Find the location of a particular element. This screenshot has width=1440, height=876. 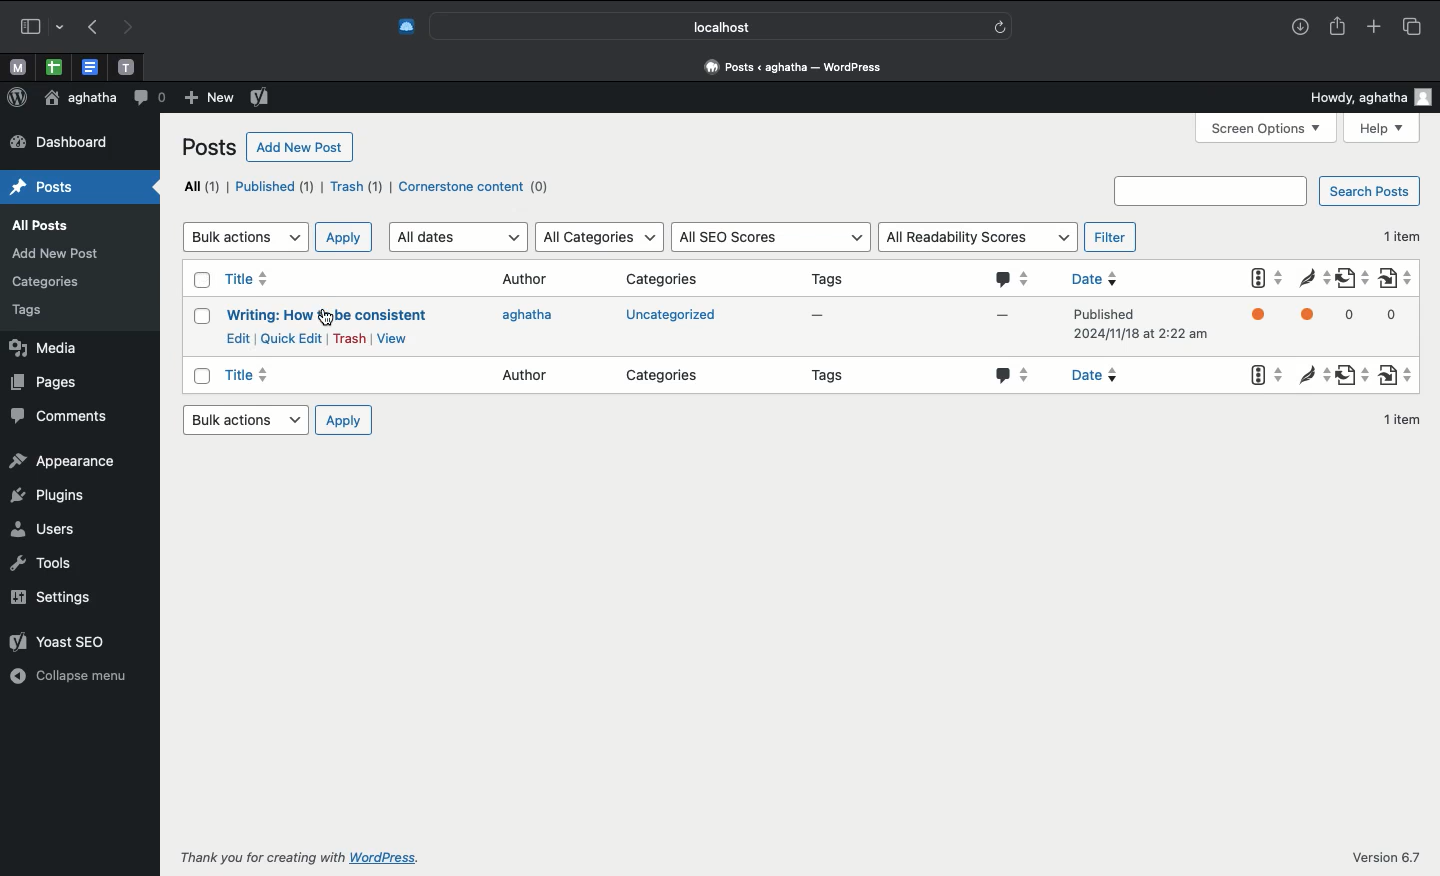

Filter is located at coordinates (1112, 236).